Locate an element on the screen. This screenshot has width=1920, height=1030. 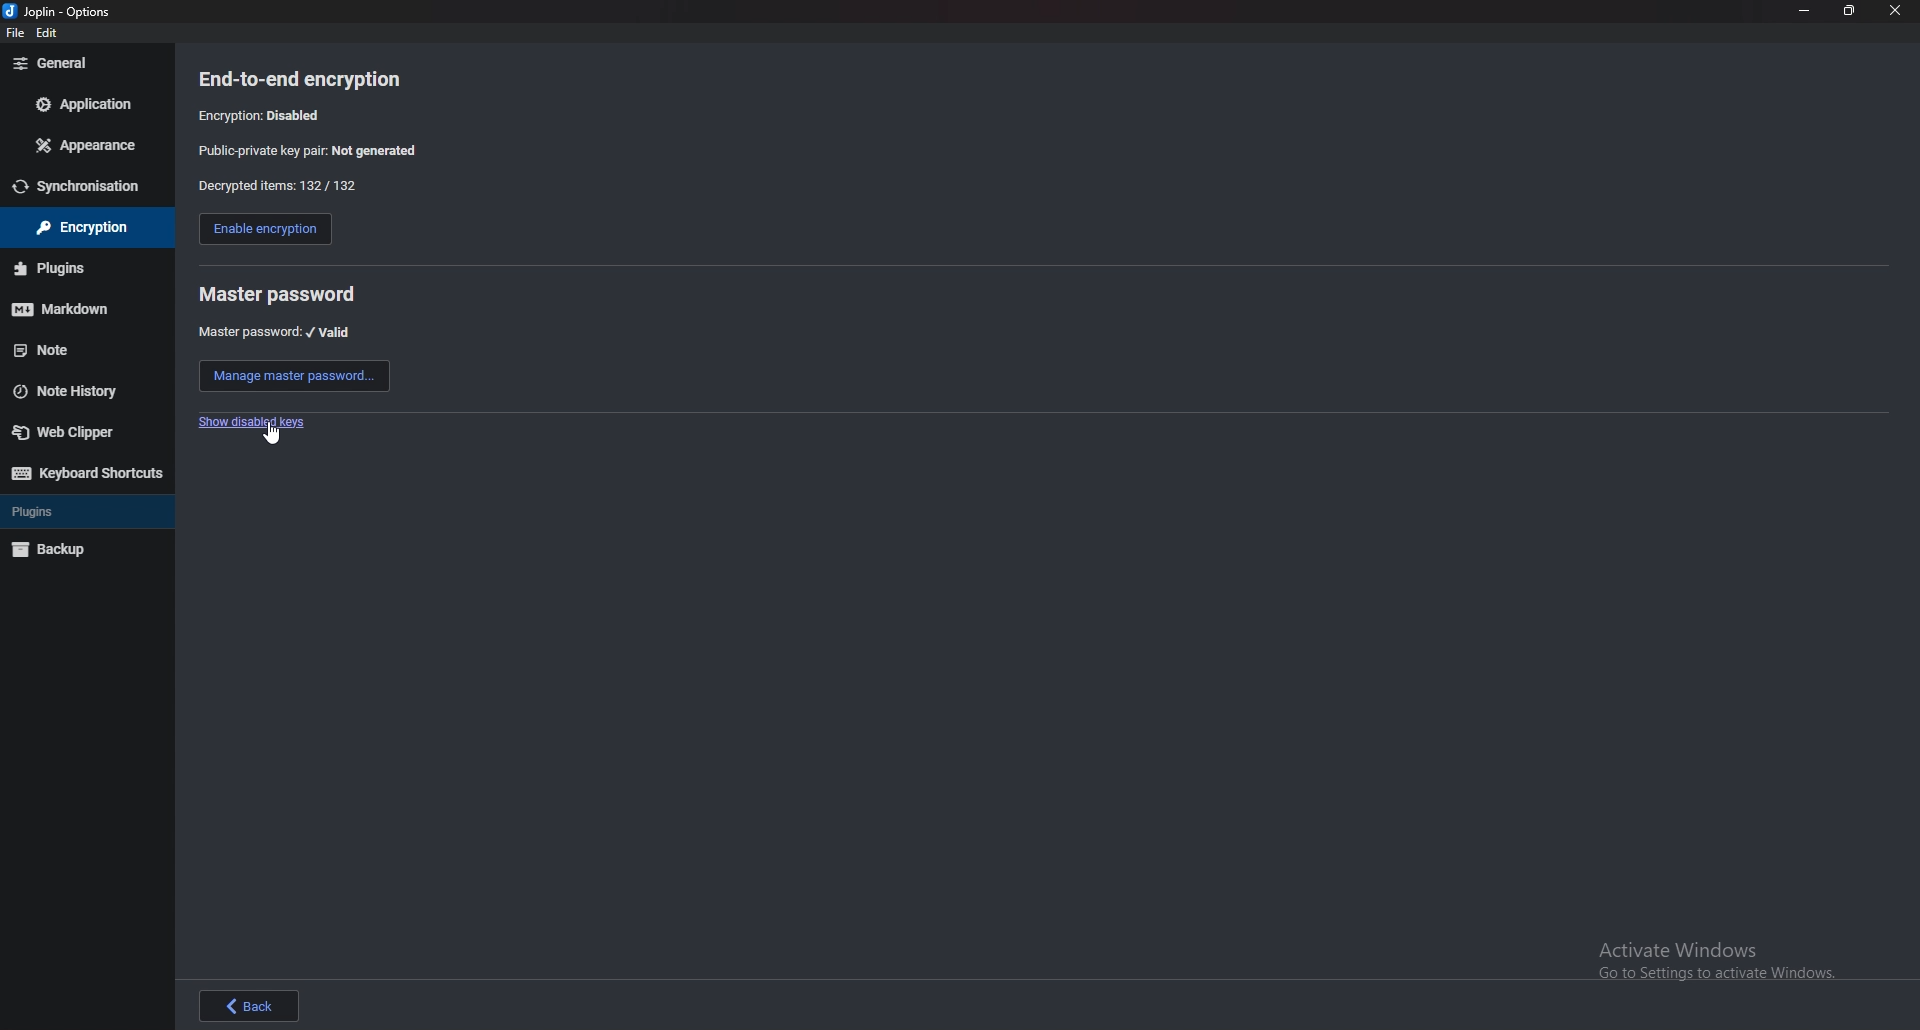
show disabled key is located at coordinates (247, 424).